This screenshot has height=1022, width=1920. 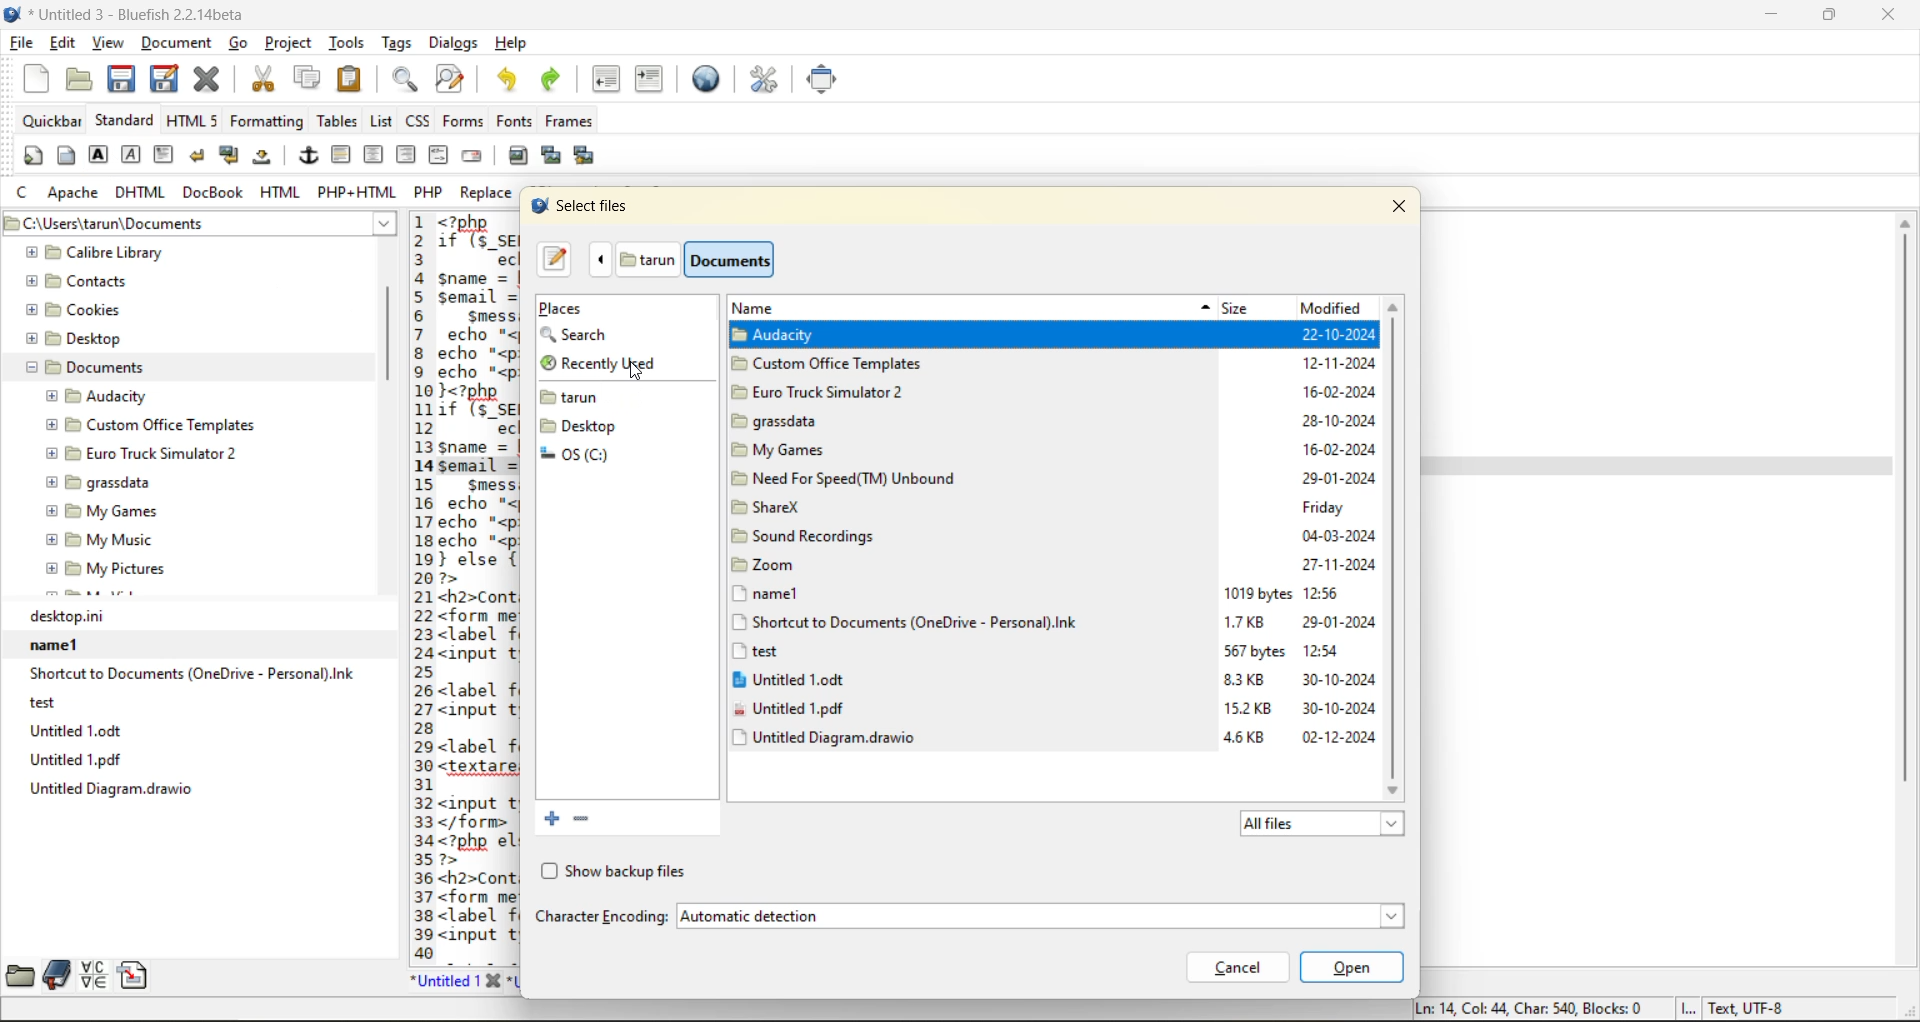 I want to click on folders, so click(x=587, y=440).